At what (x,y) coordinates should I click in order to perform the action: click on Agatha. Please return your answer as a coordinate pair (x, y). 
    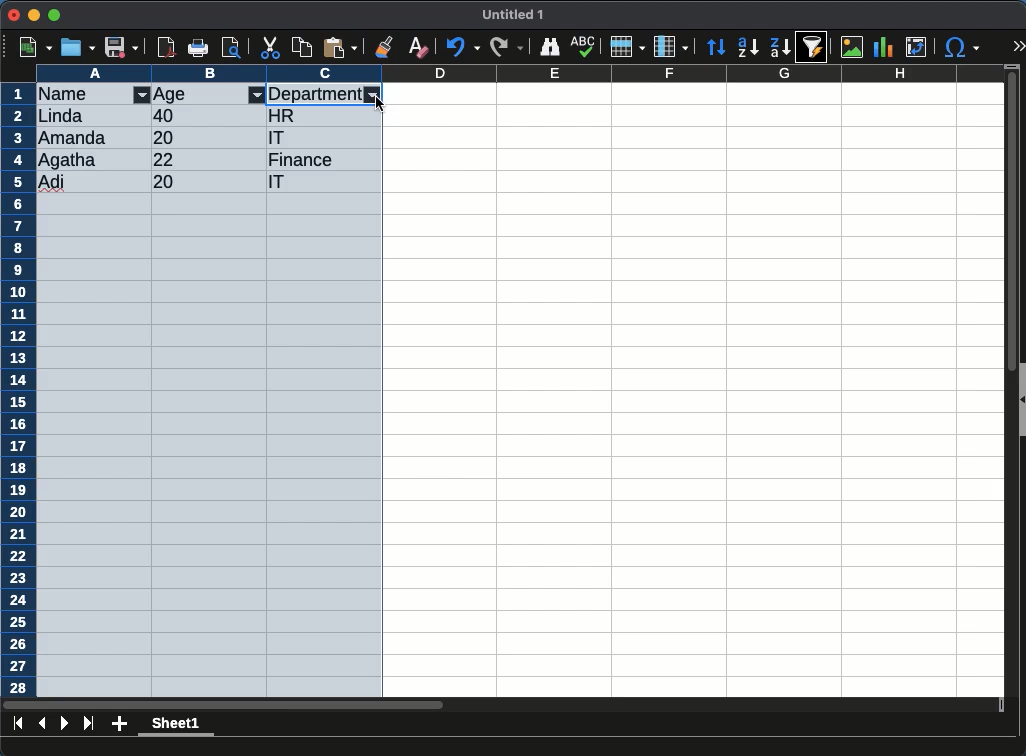
    Looking at the image, I should click on (68, 160).